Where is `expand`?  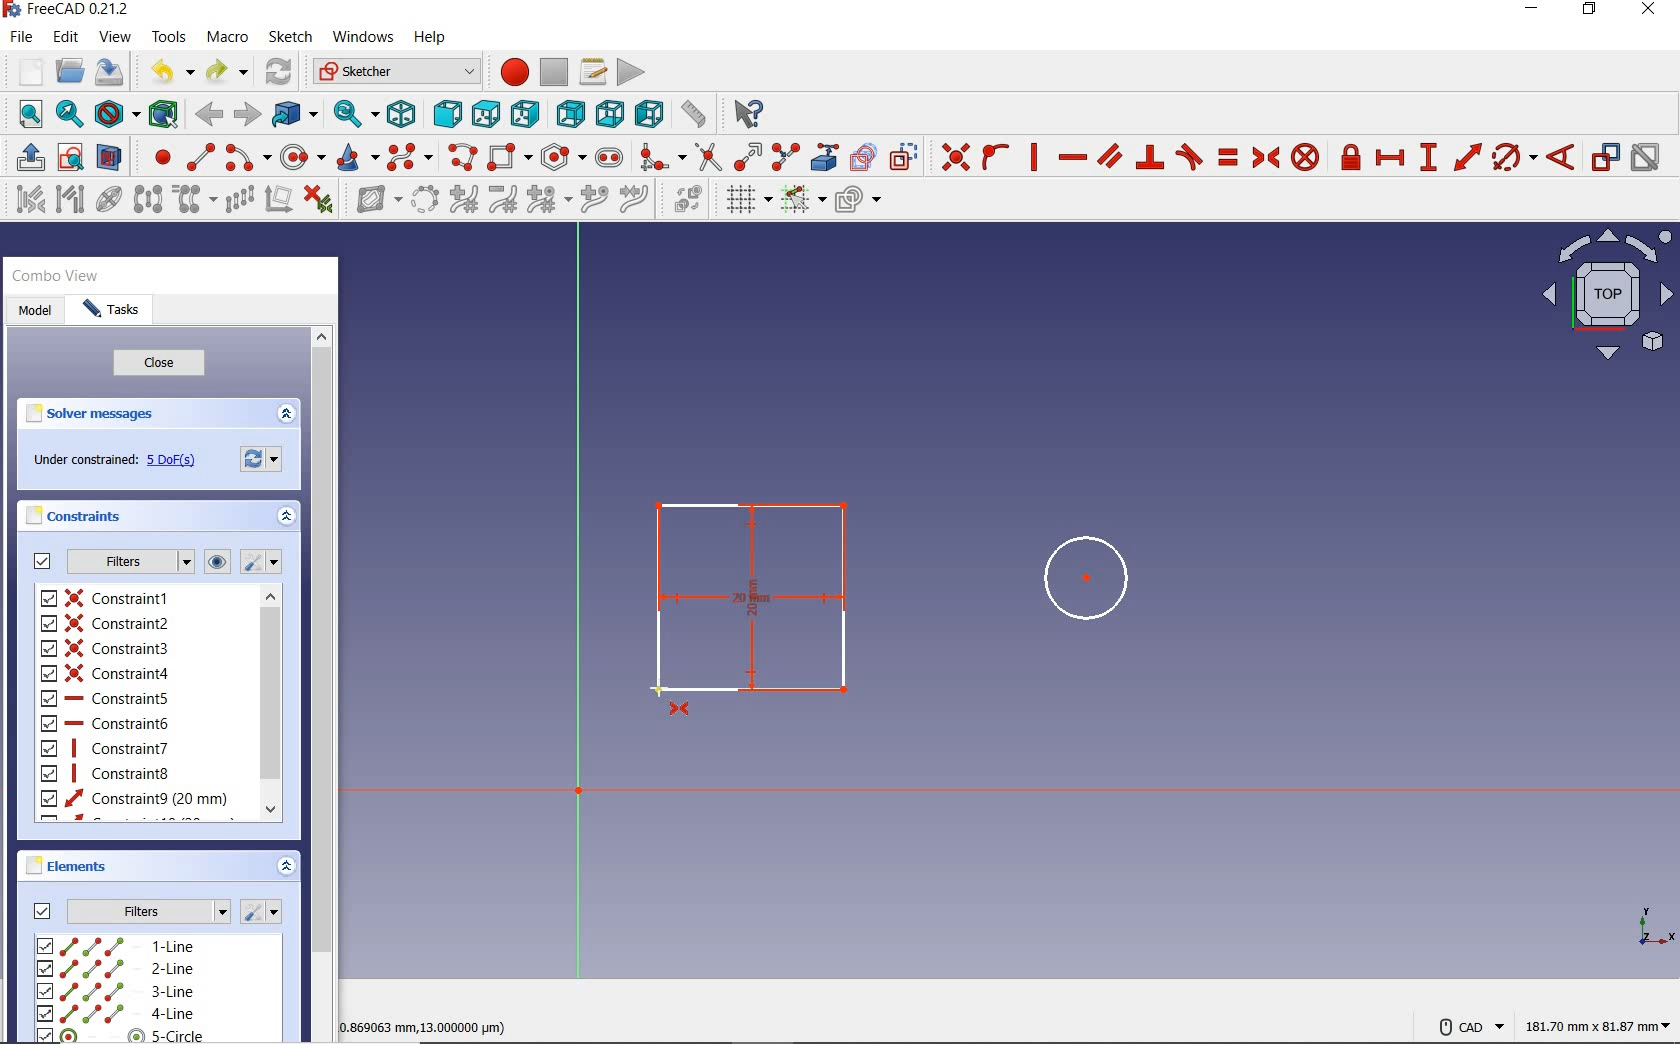
expand is located at coordinates (290, 415).